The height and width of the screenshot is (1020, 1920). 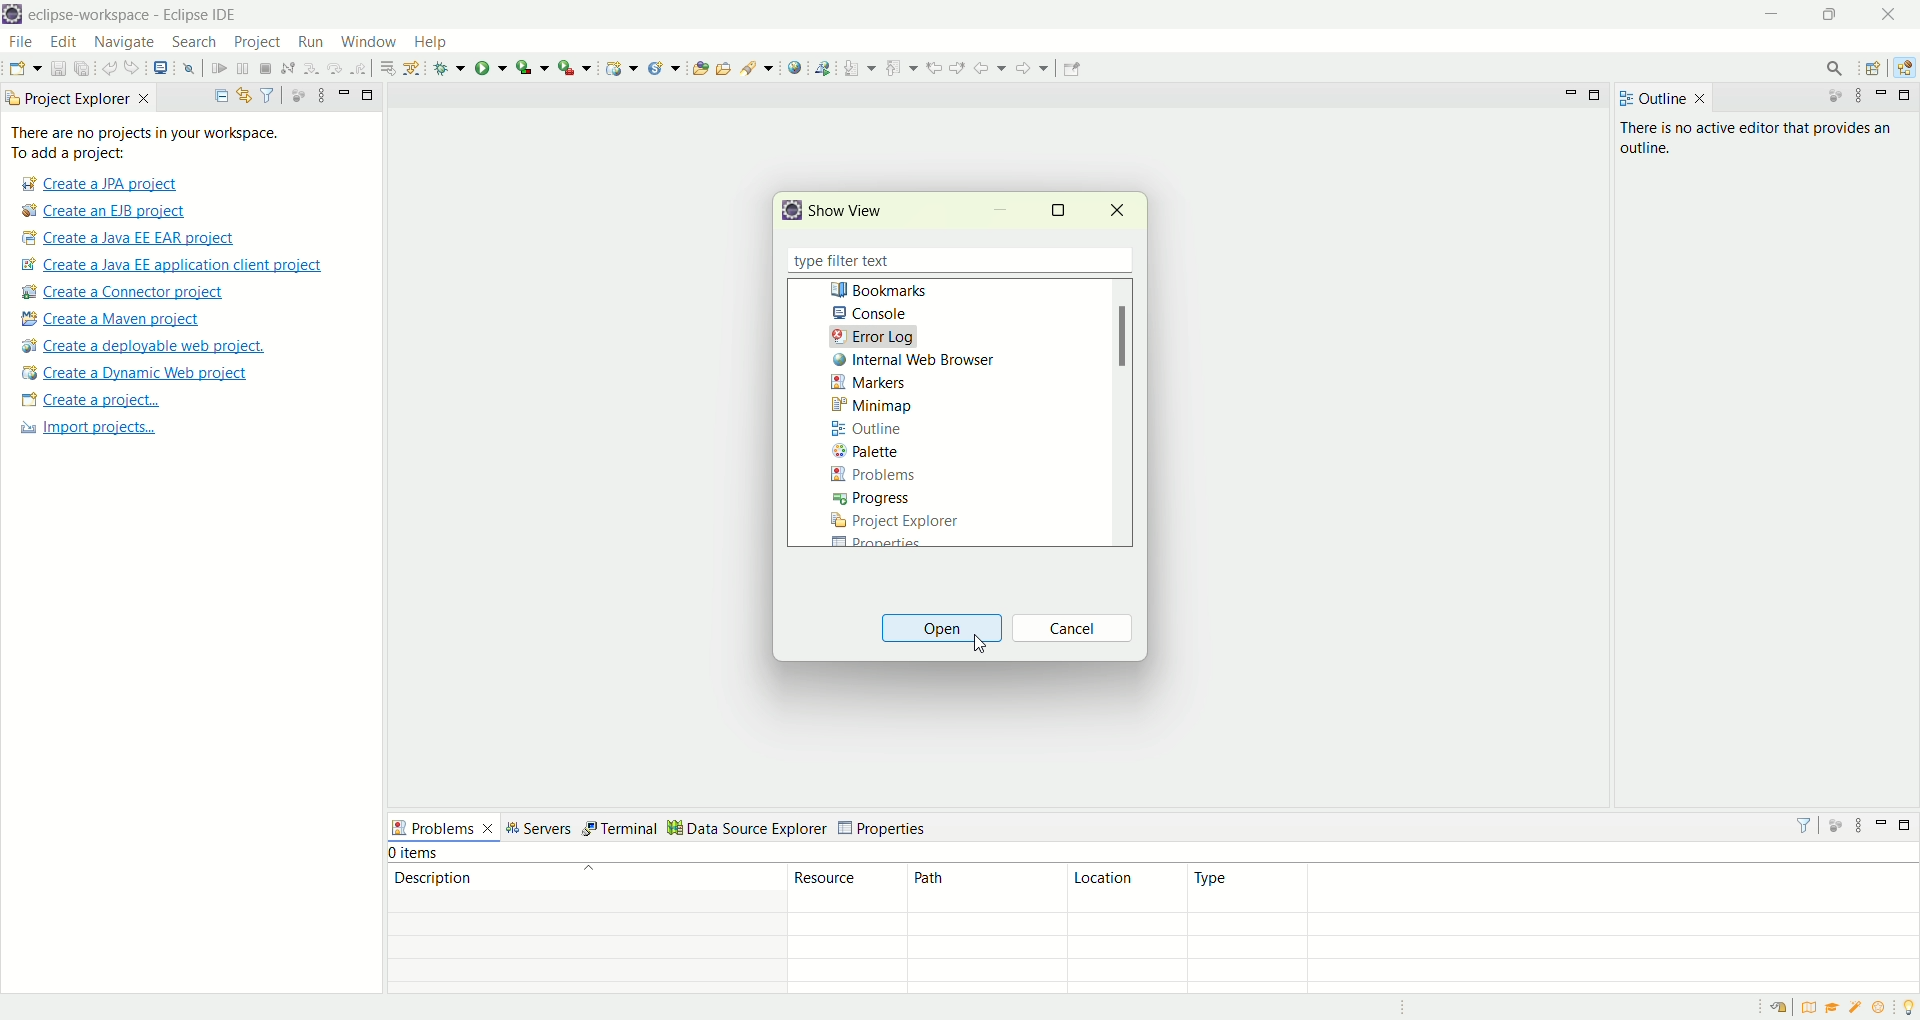 What do you see at coordinates (169, 143) in the screenshot?
I see `Thee are no projects in your workspace. To add a project:` at bounding box center [169, 143].